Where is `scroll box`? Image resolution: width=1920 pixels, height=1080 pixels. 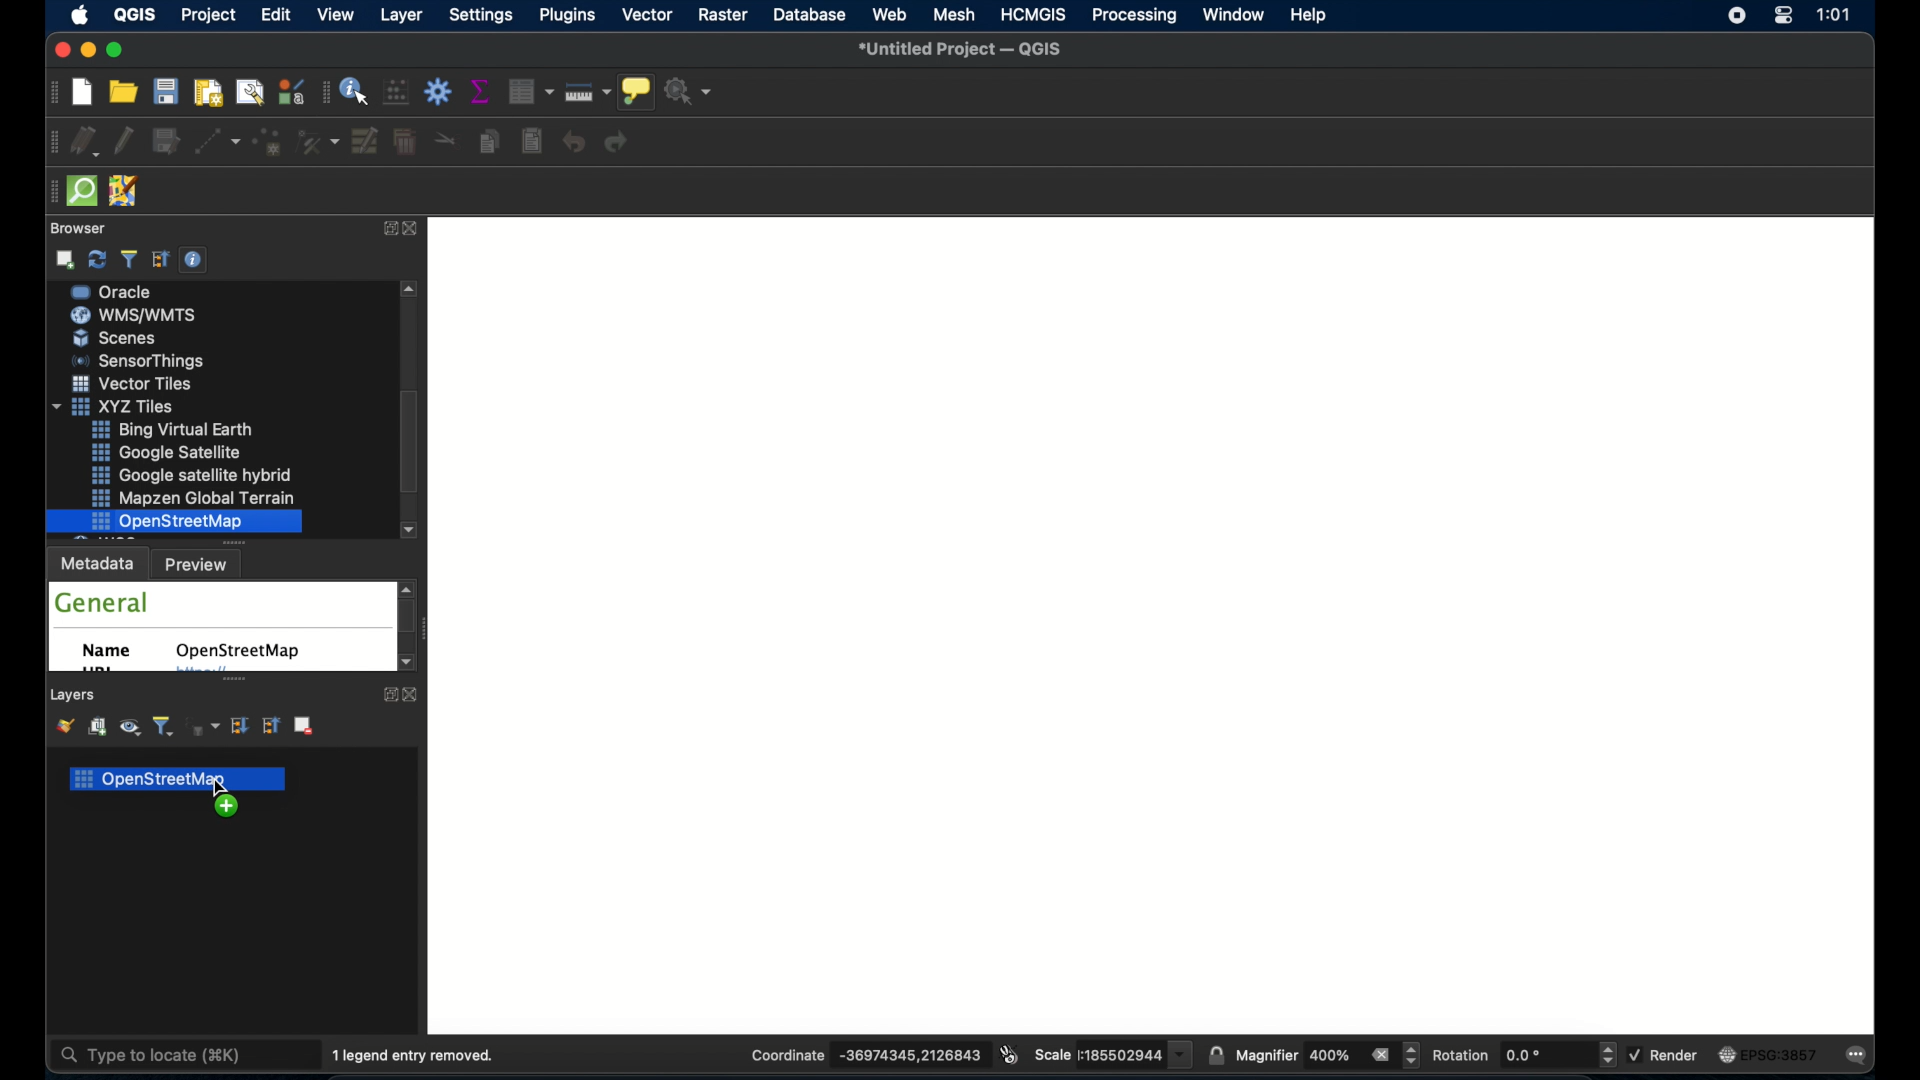 scroll box is located at coordinates (407, 442).